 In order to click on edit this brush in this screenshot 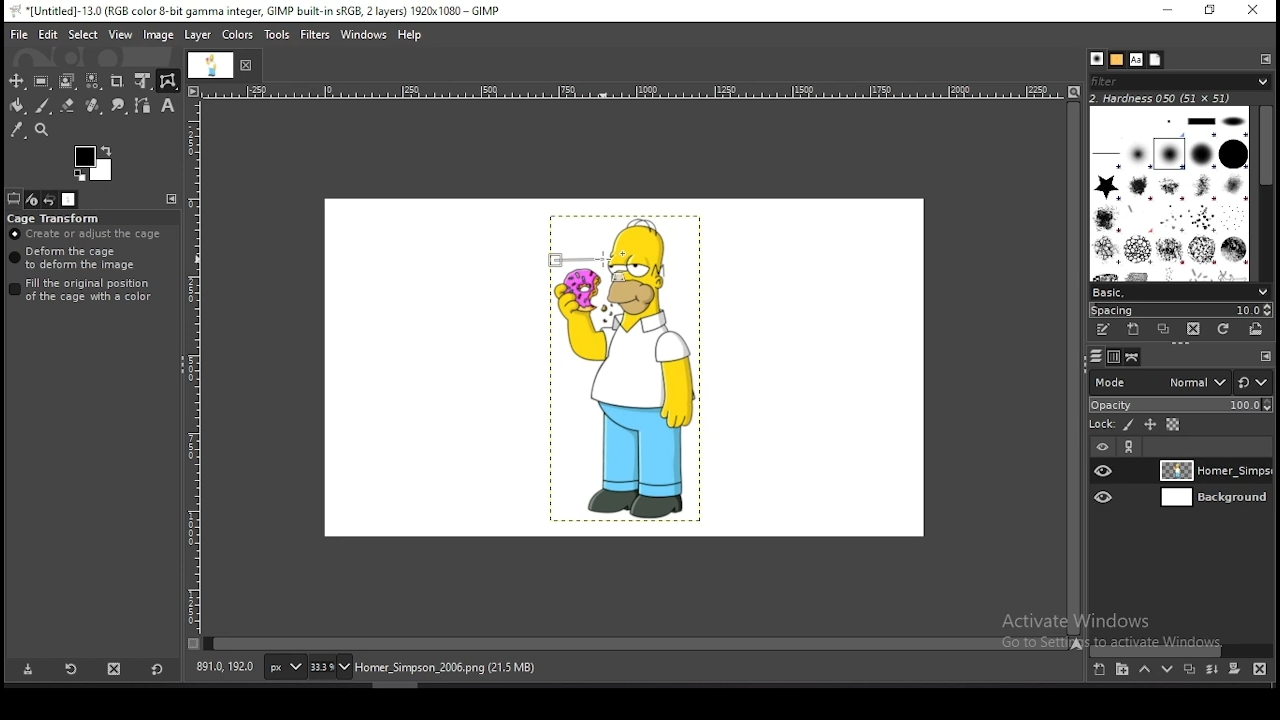, I will do `click(1106, 330)`.